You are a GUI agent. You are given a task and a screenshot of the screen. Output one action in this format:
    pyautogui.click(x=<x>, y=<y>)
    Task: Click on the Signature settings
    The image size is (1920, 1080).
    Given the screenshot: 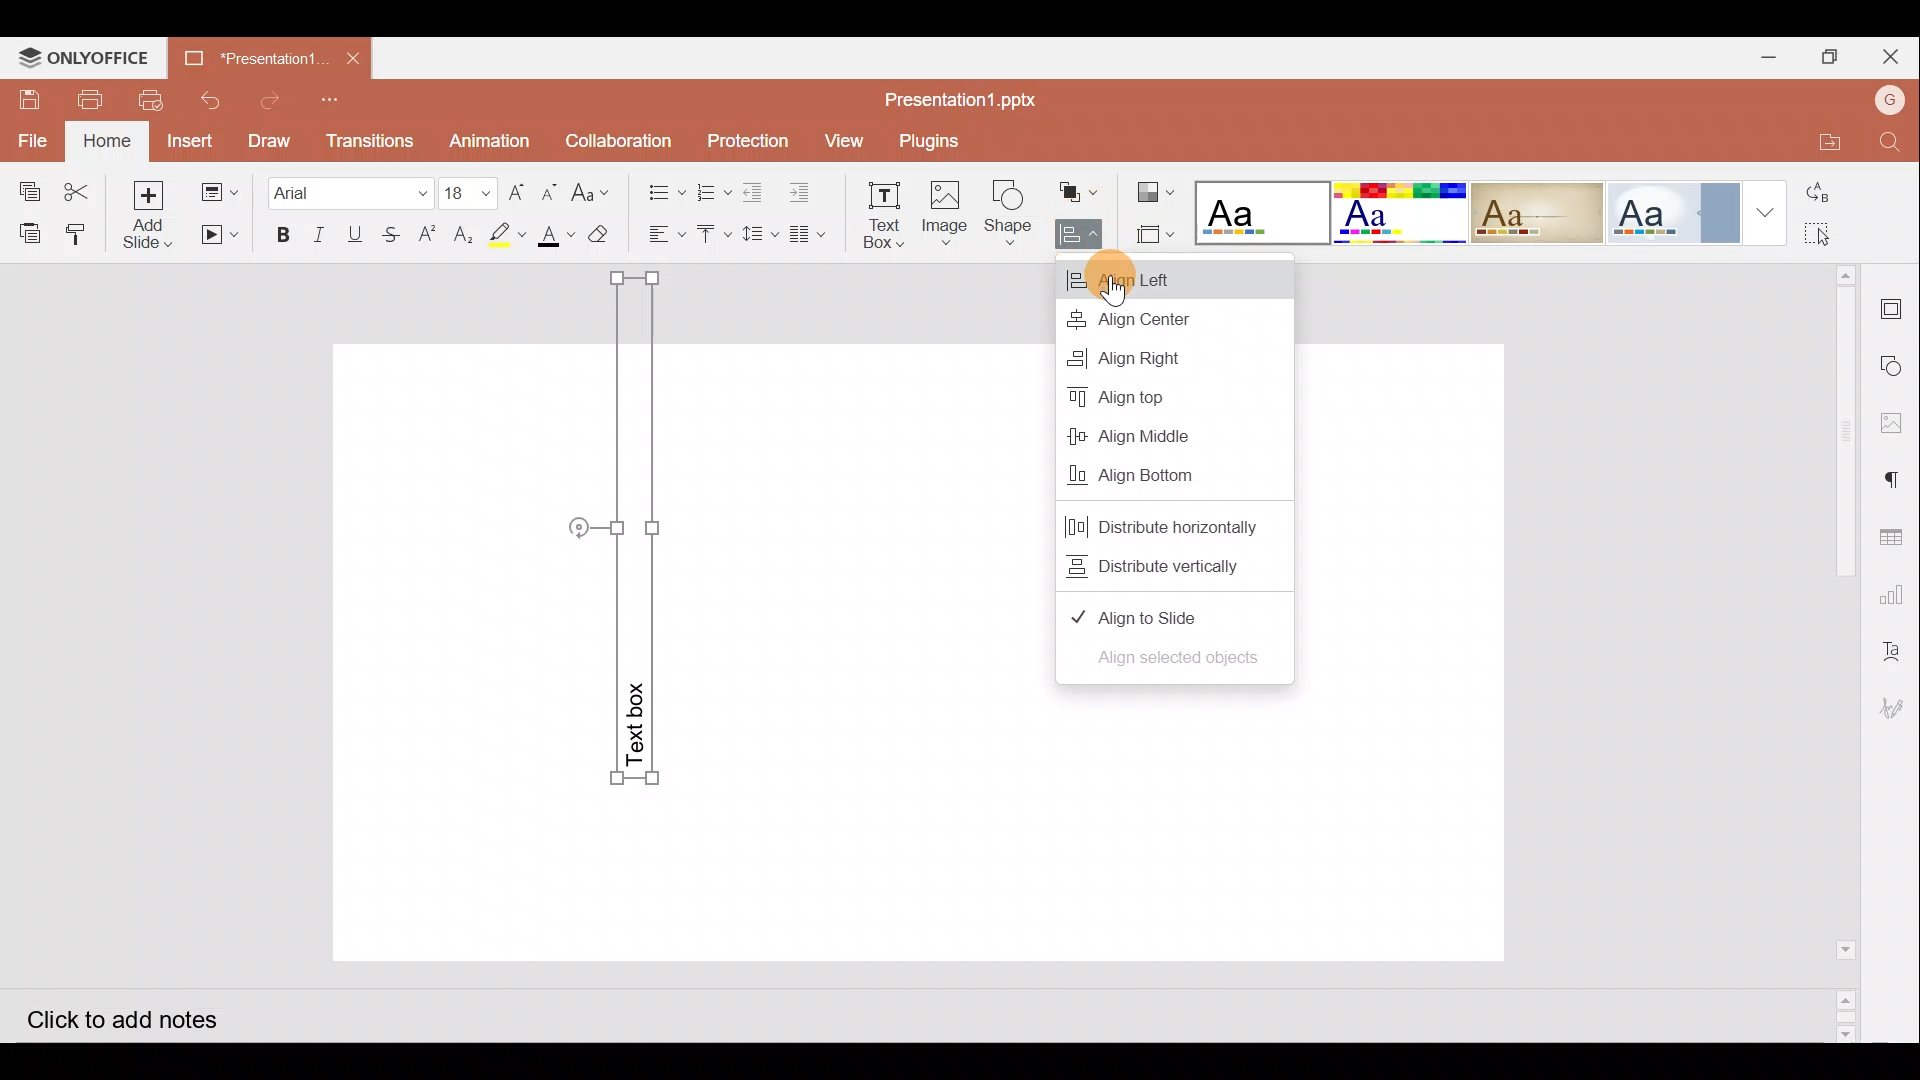 What is the action you would take?
    pyautogui.click(x=1894, y=711)
    